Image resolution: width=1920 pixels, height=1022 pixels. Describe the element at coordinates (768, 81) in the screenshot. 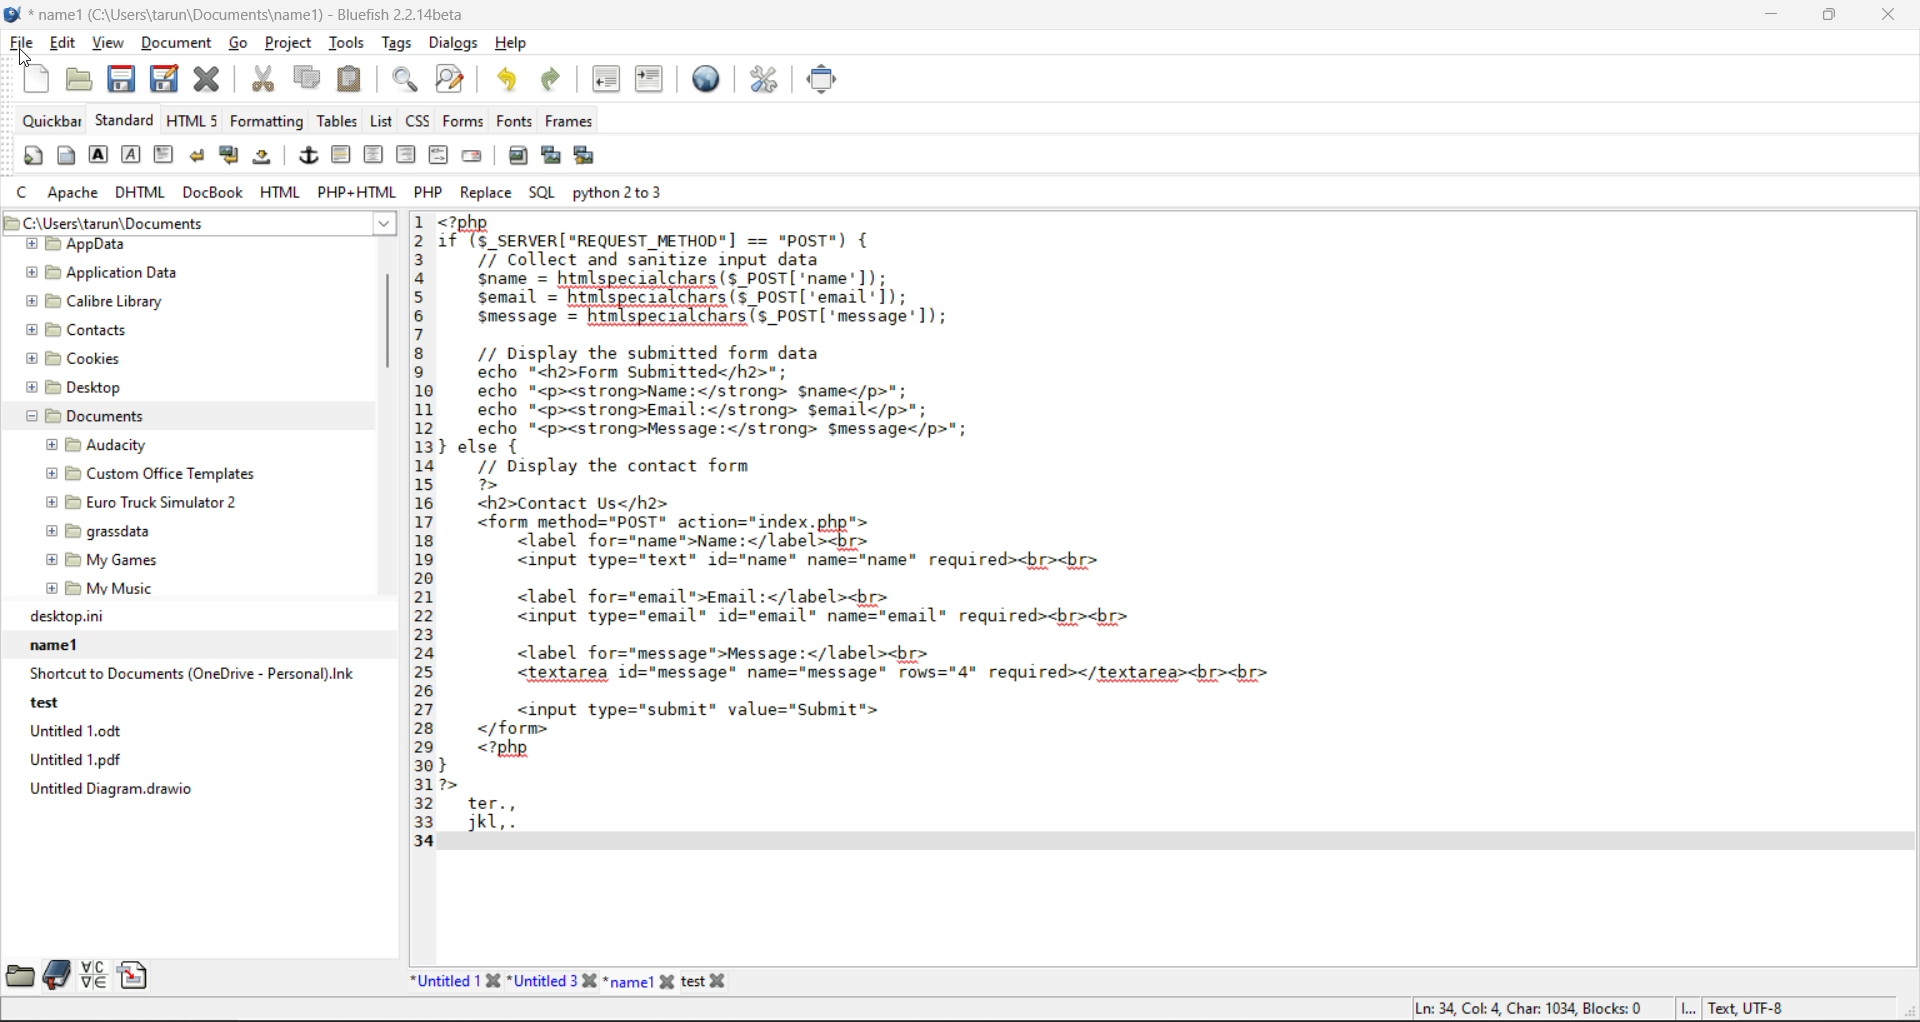

I see `edit preferences` at that location.